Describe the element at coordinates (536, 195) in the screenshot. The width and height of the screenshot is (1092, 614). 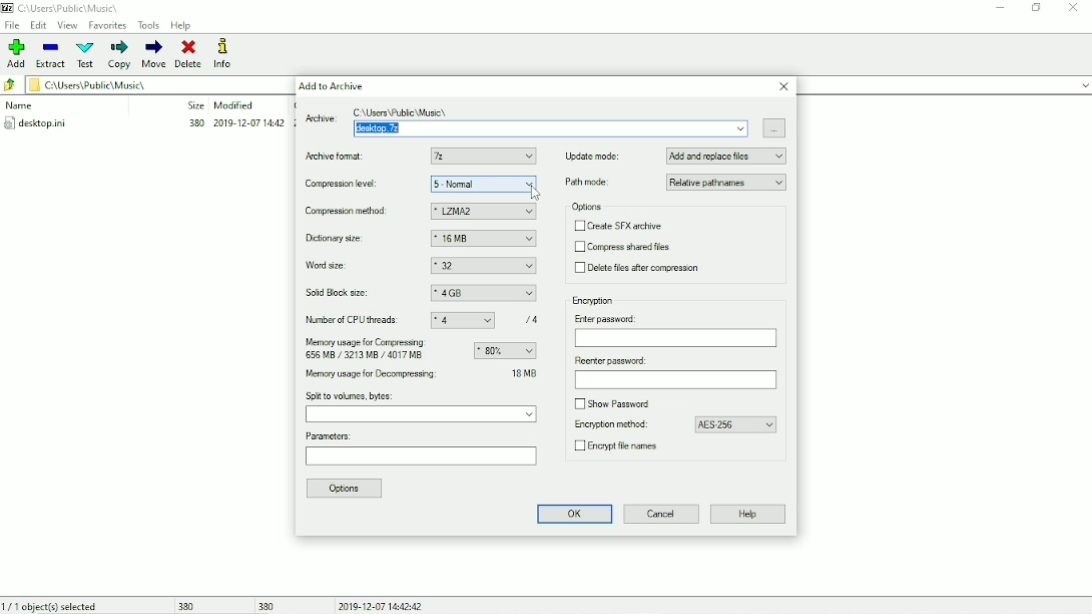
I see `cursor` at that location.